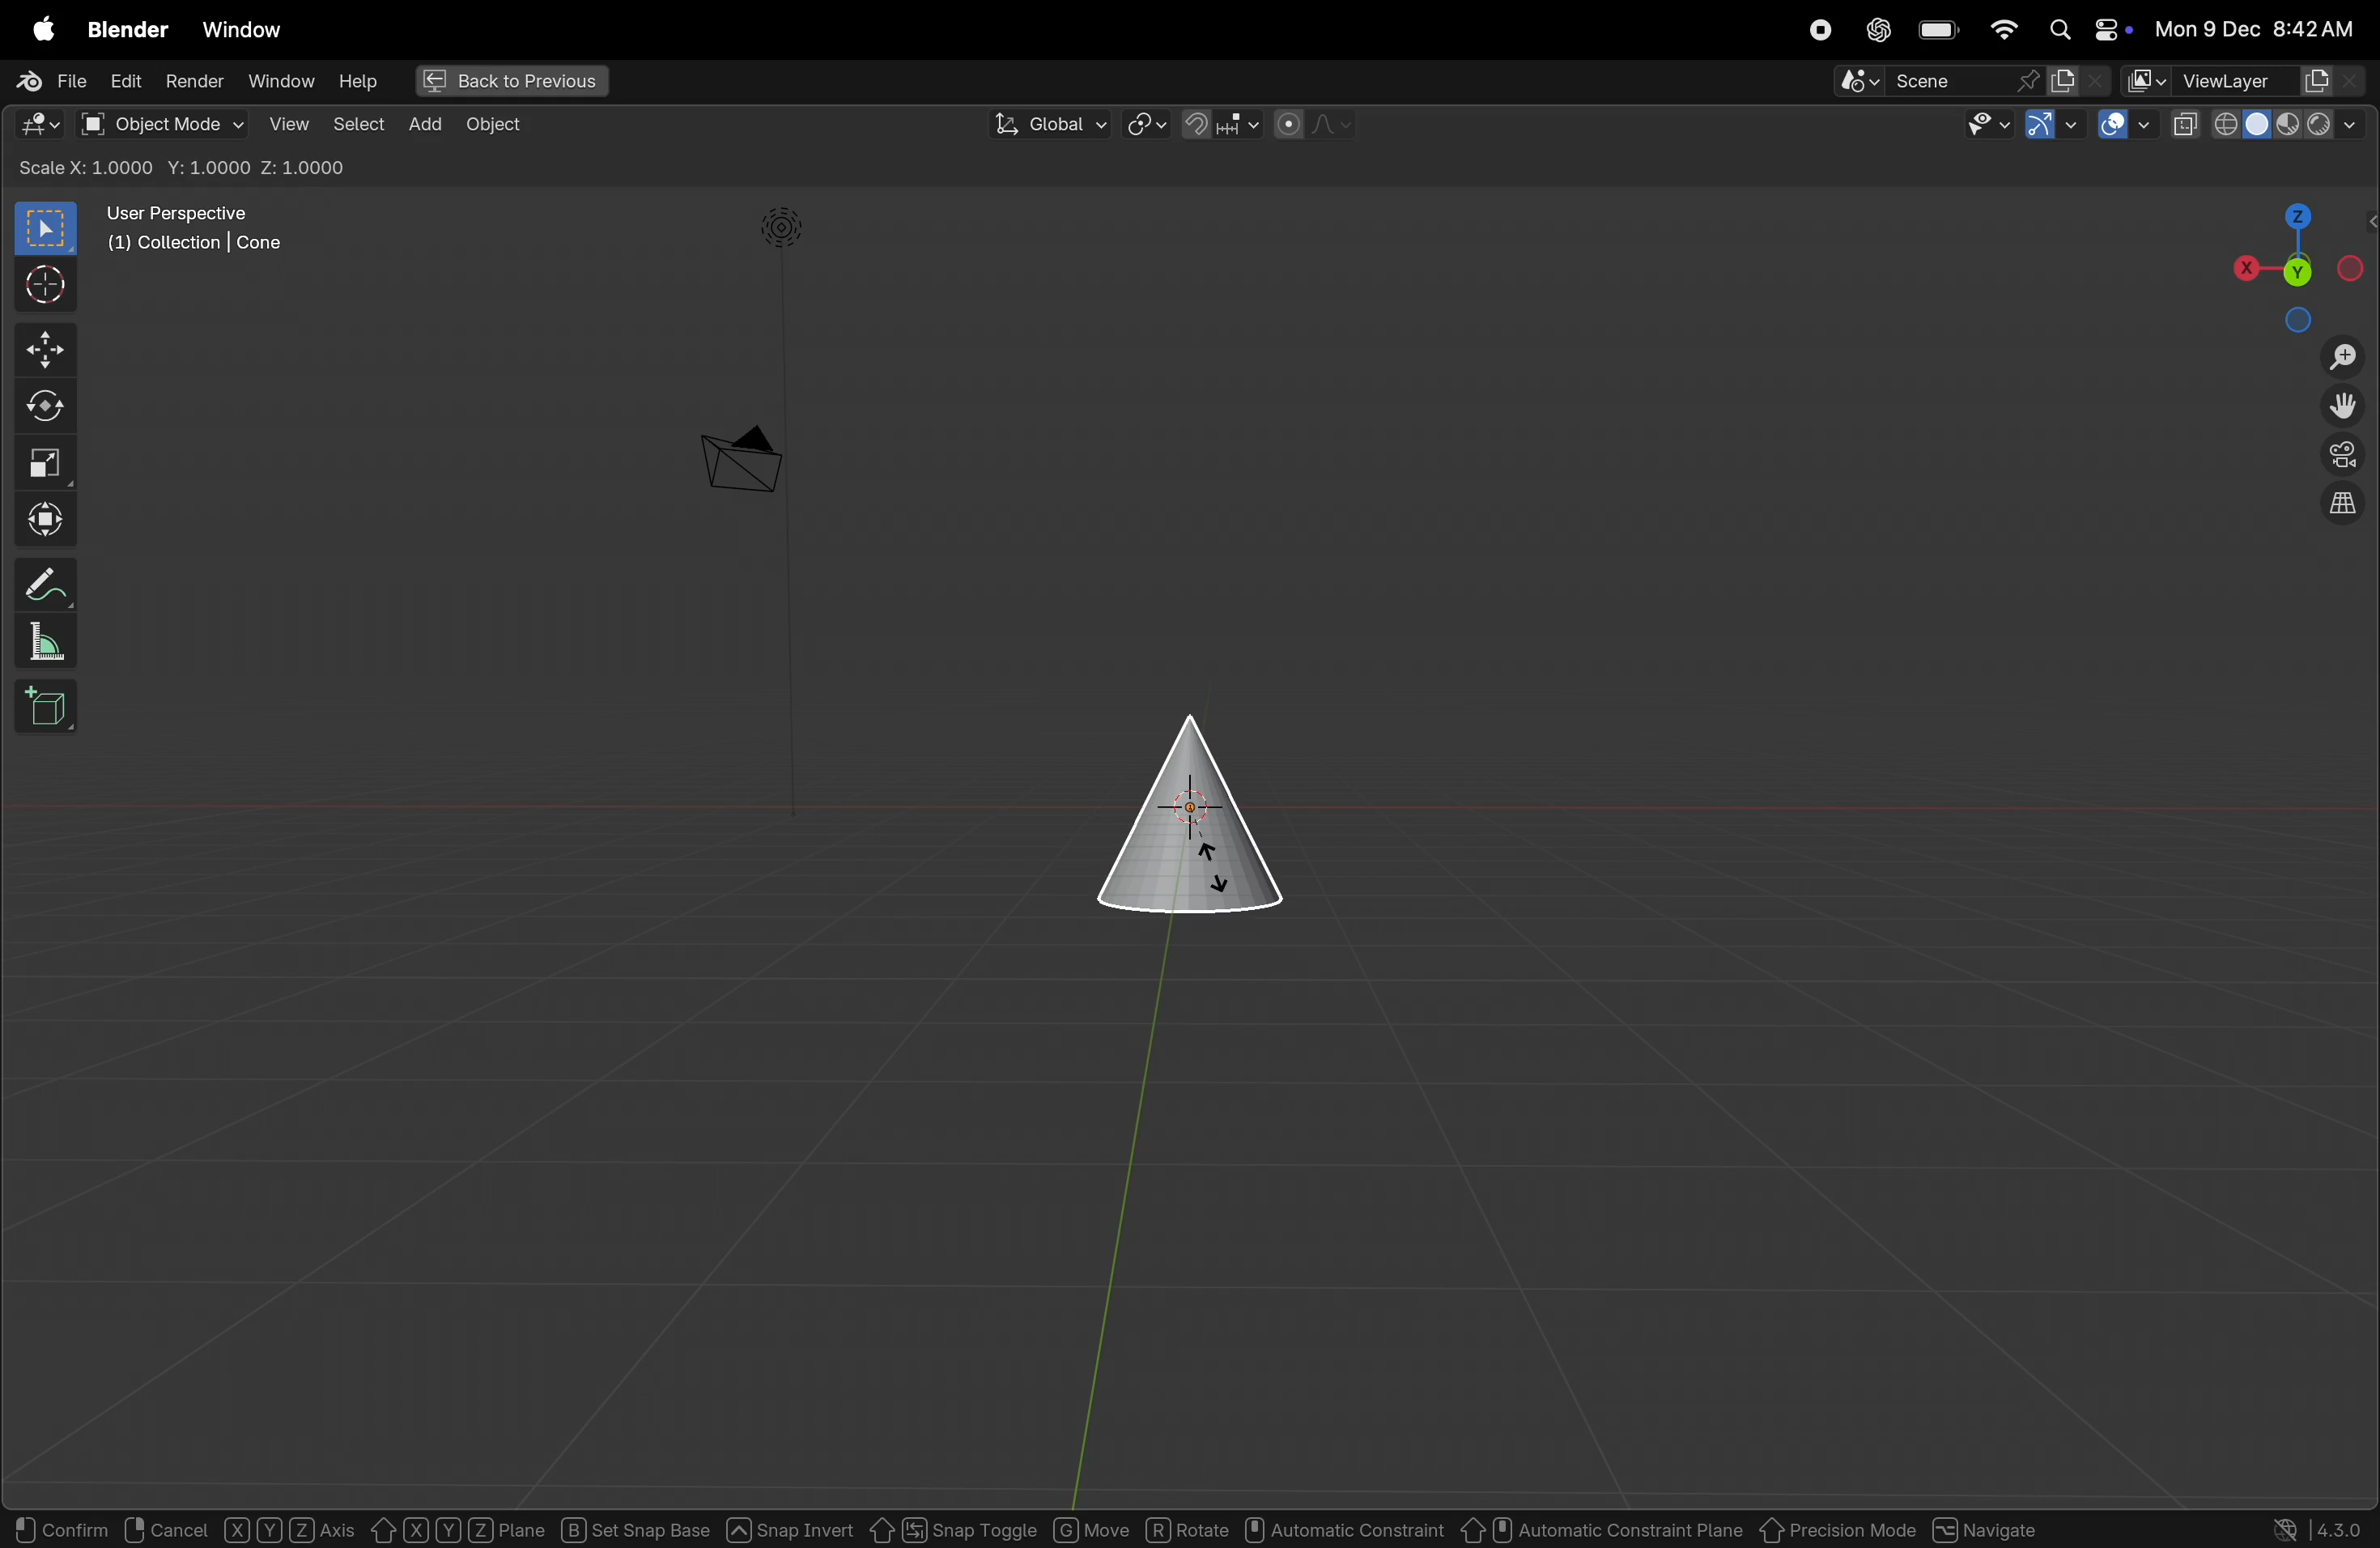 The width and height of the screenshot is (2380, 1548). I want to click on global, so click(1049, 124).